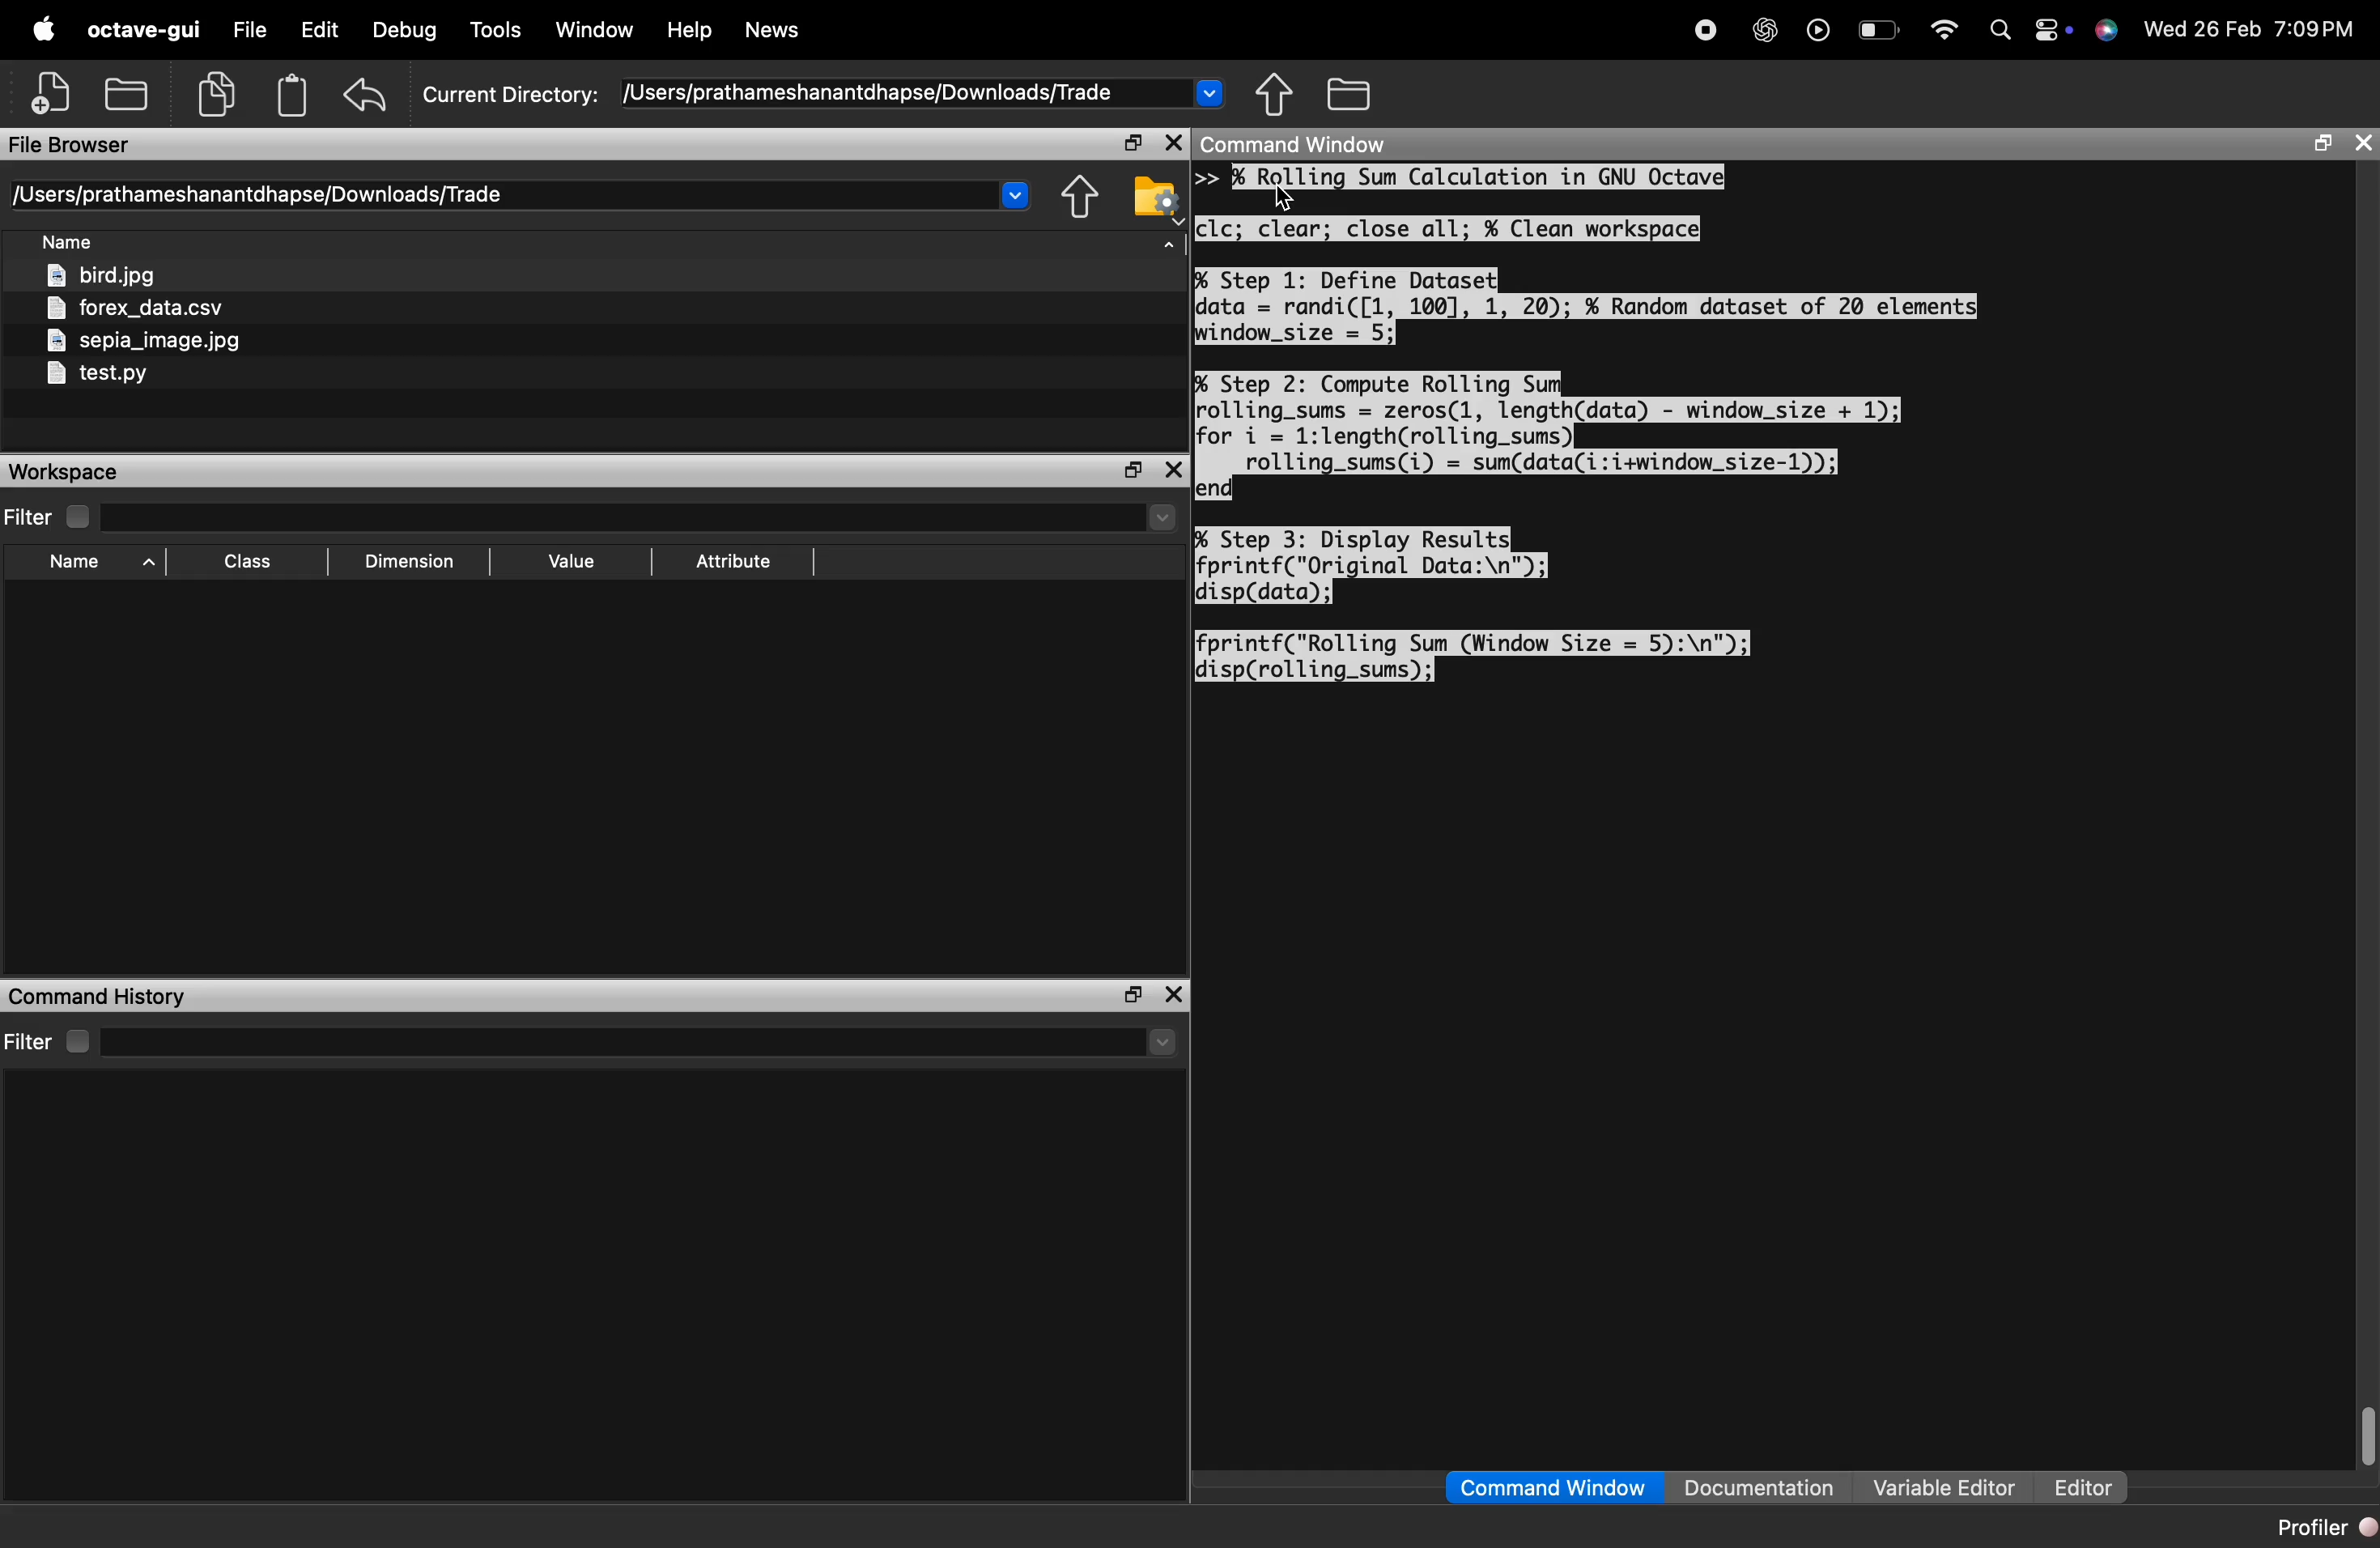  Describe the element at coordinates (1820, 33) in the screenshot. I see `play` at that location.